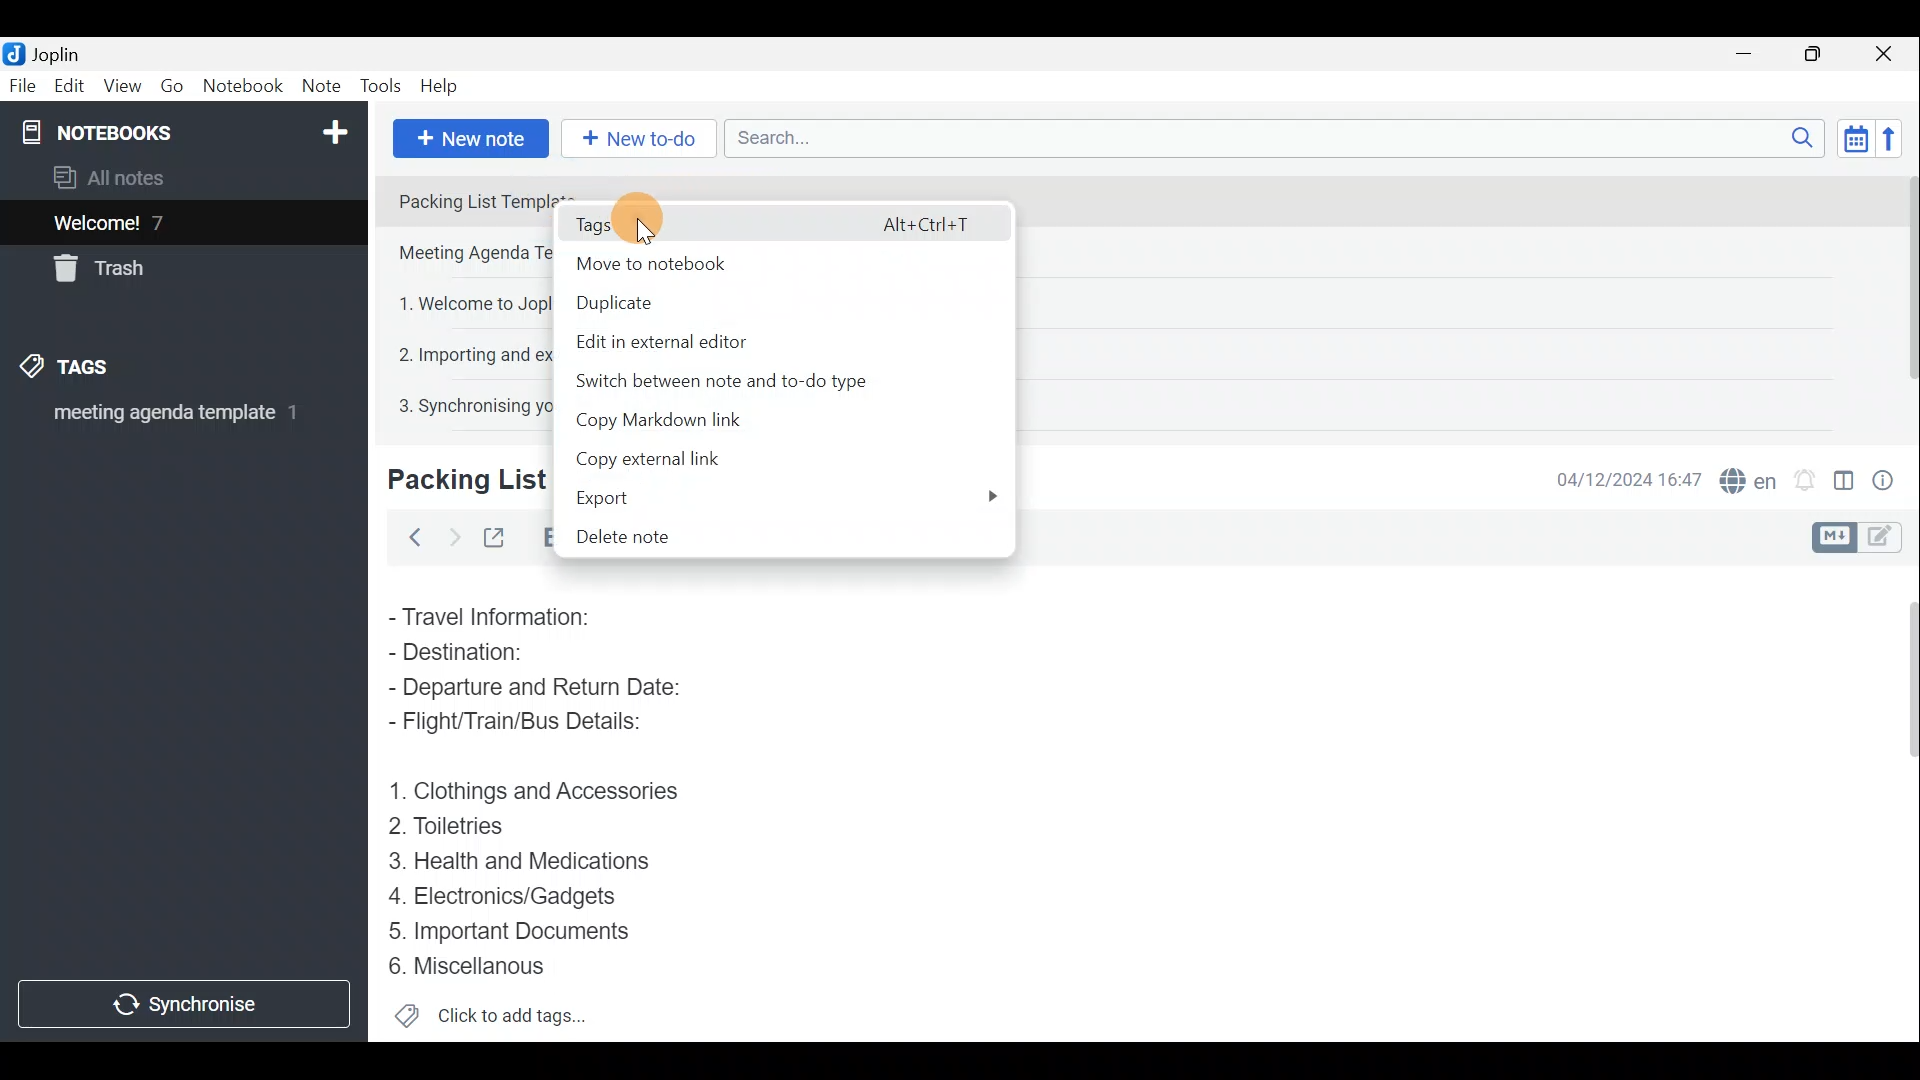 The image size is (1920, 1080). I want to click on Clothings and Accessories, so click(538, 790).